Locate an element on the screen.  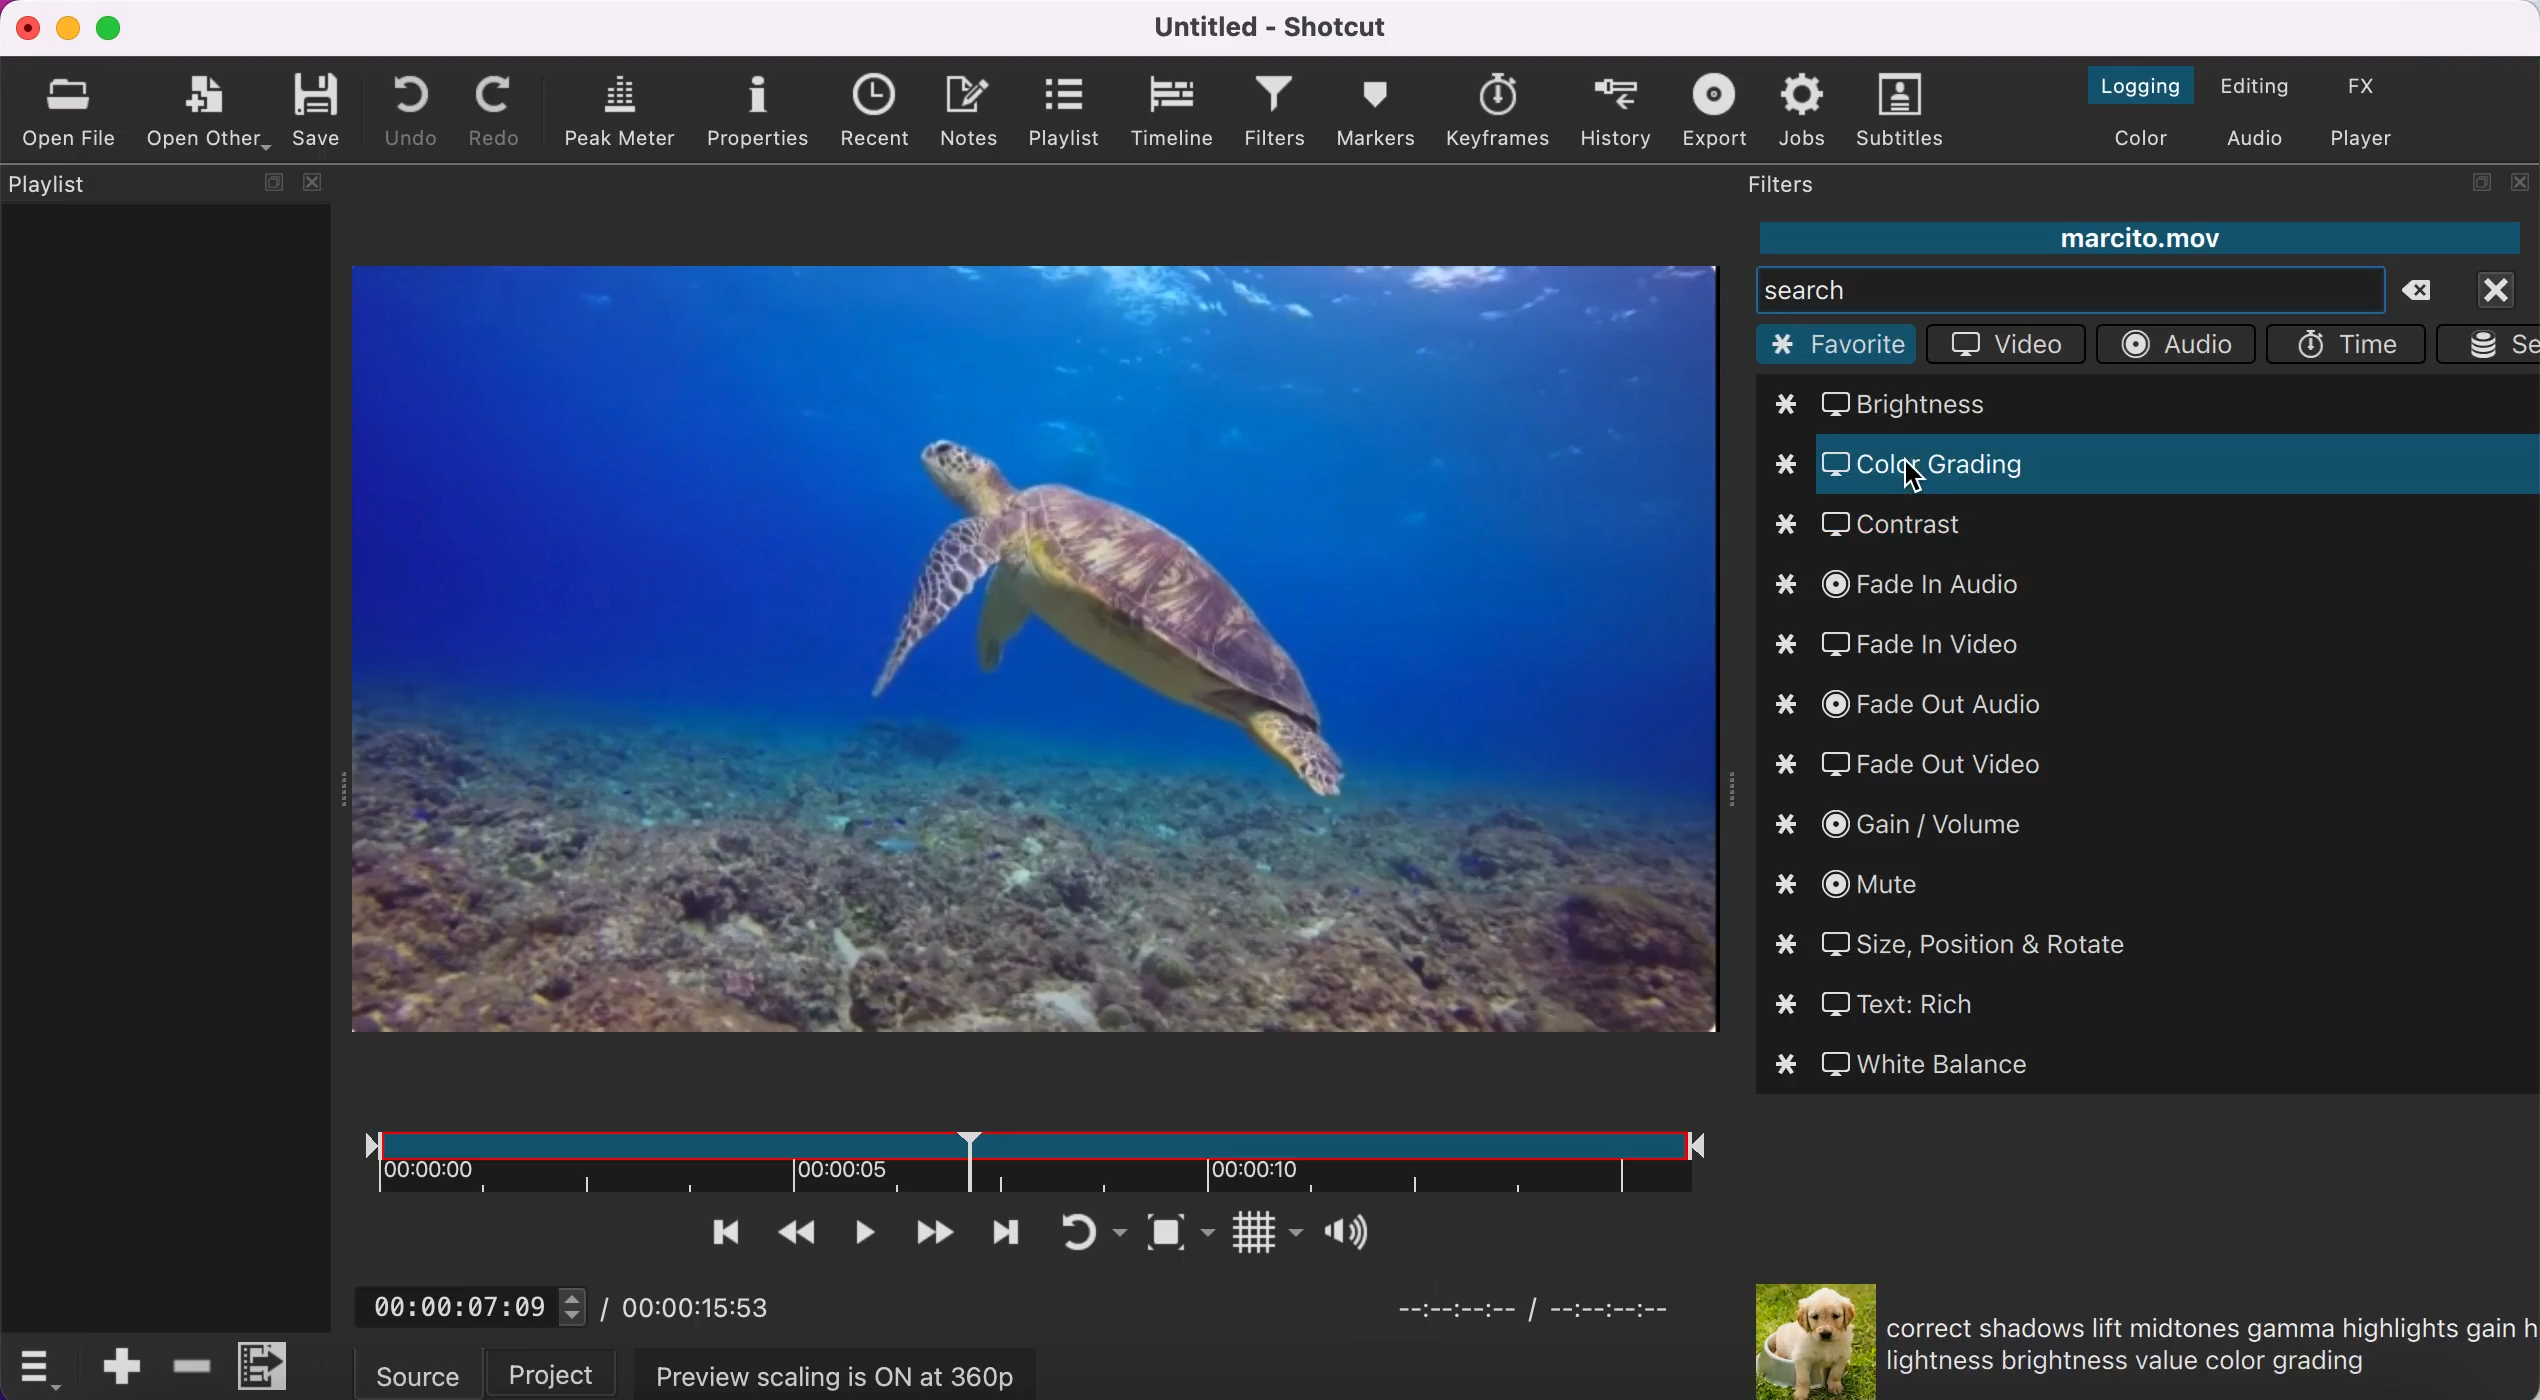
redo is located at coordinates (498, 110).